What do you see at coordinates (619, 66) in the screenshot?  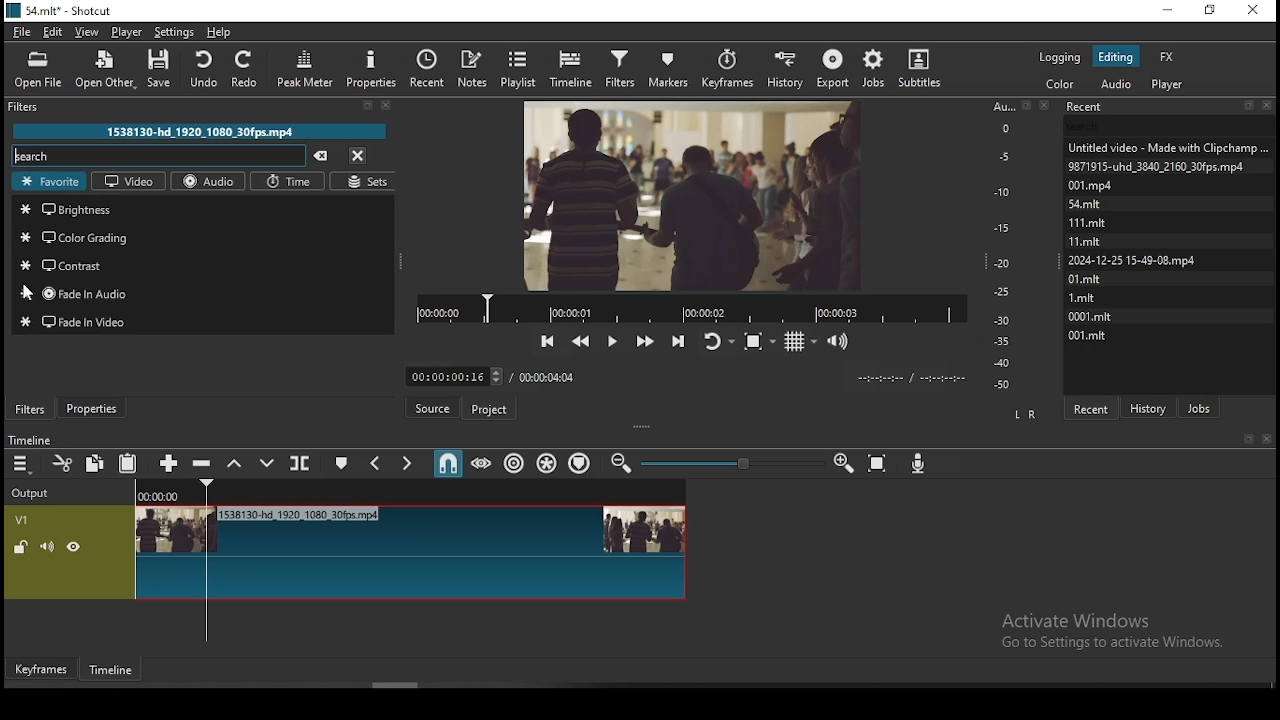 I see `filters` at bounding box center [619, 66].